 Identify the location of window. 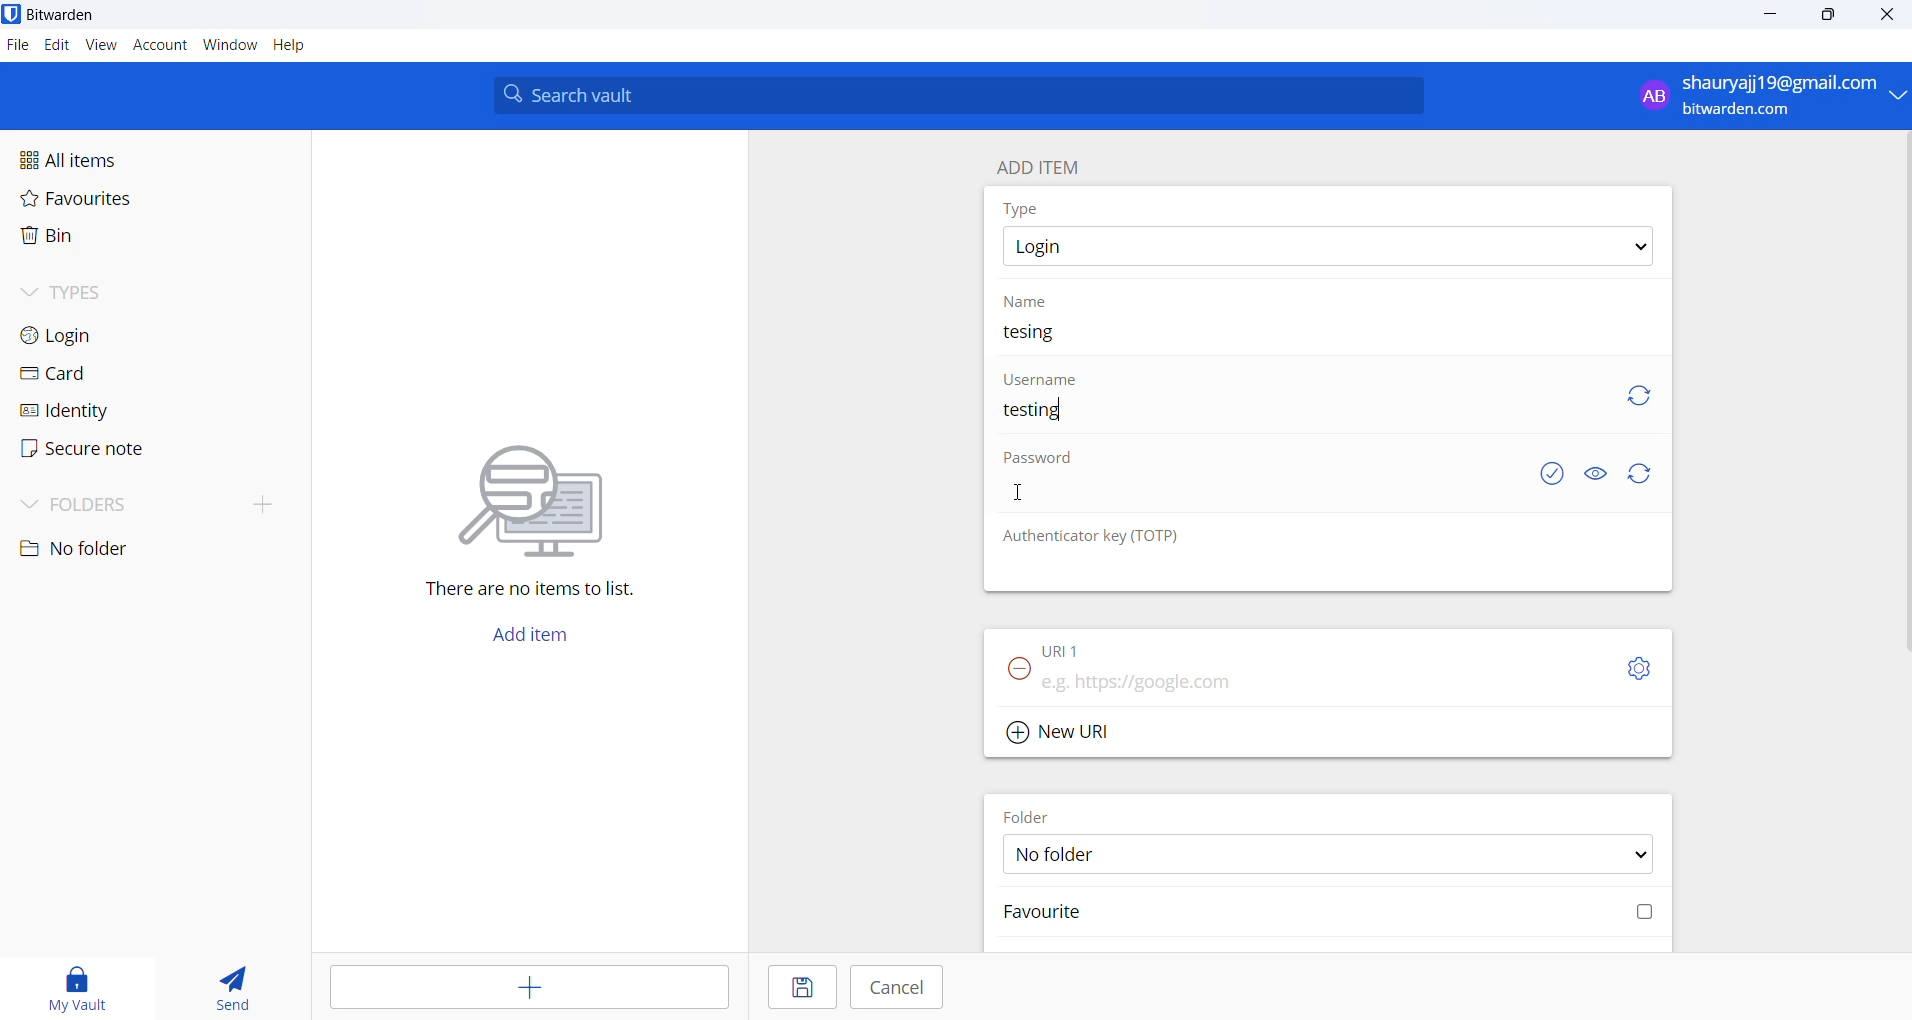
(229, 47).